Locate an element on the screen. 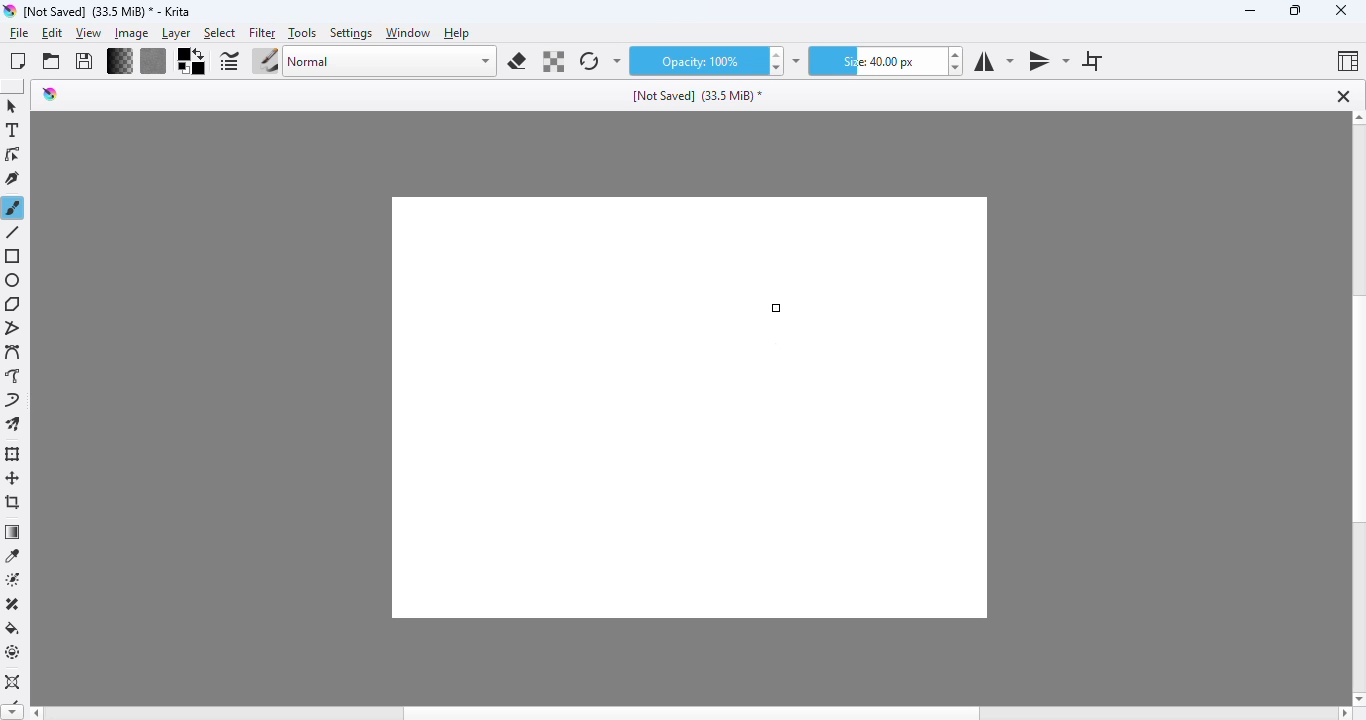  filter is located at coordinates (263, 33).